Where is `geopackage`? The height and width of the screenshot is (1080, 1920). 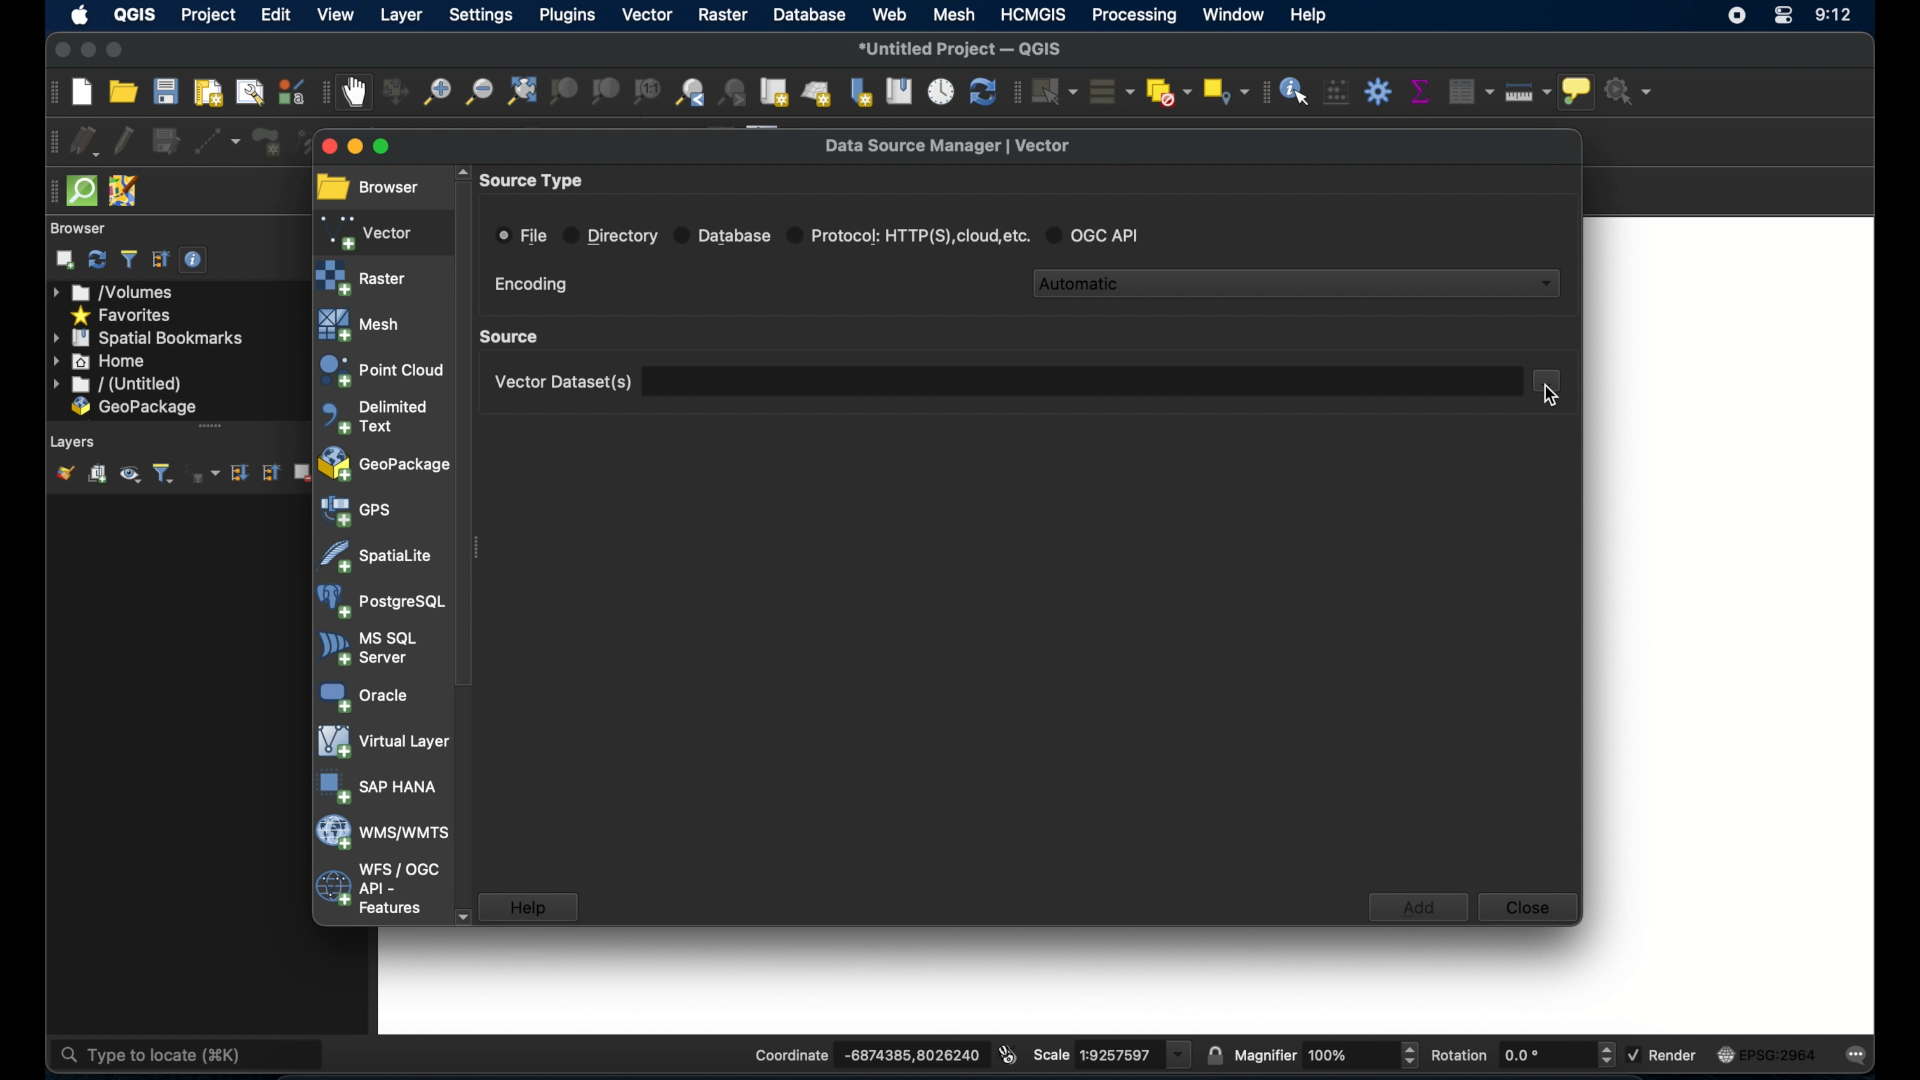 geopackage is located at coordinates (385, 466).